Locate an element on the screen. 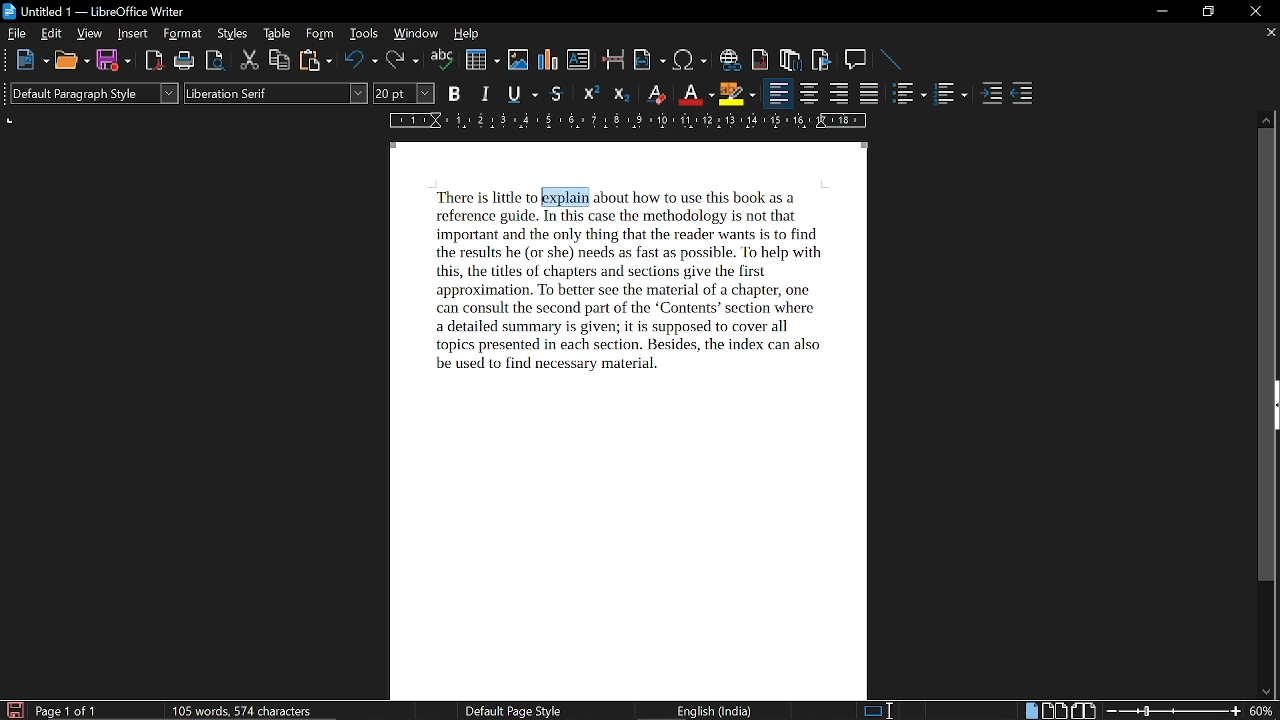 This screenshot has width=1280, height=720. move up is located at coordinates (1268, 119).